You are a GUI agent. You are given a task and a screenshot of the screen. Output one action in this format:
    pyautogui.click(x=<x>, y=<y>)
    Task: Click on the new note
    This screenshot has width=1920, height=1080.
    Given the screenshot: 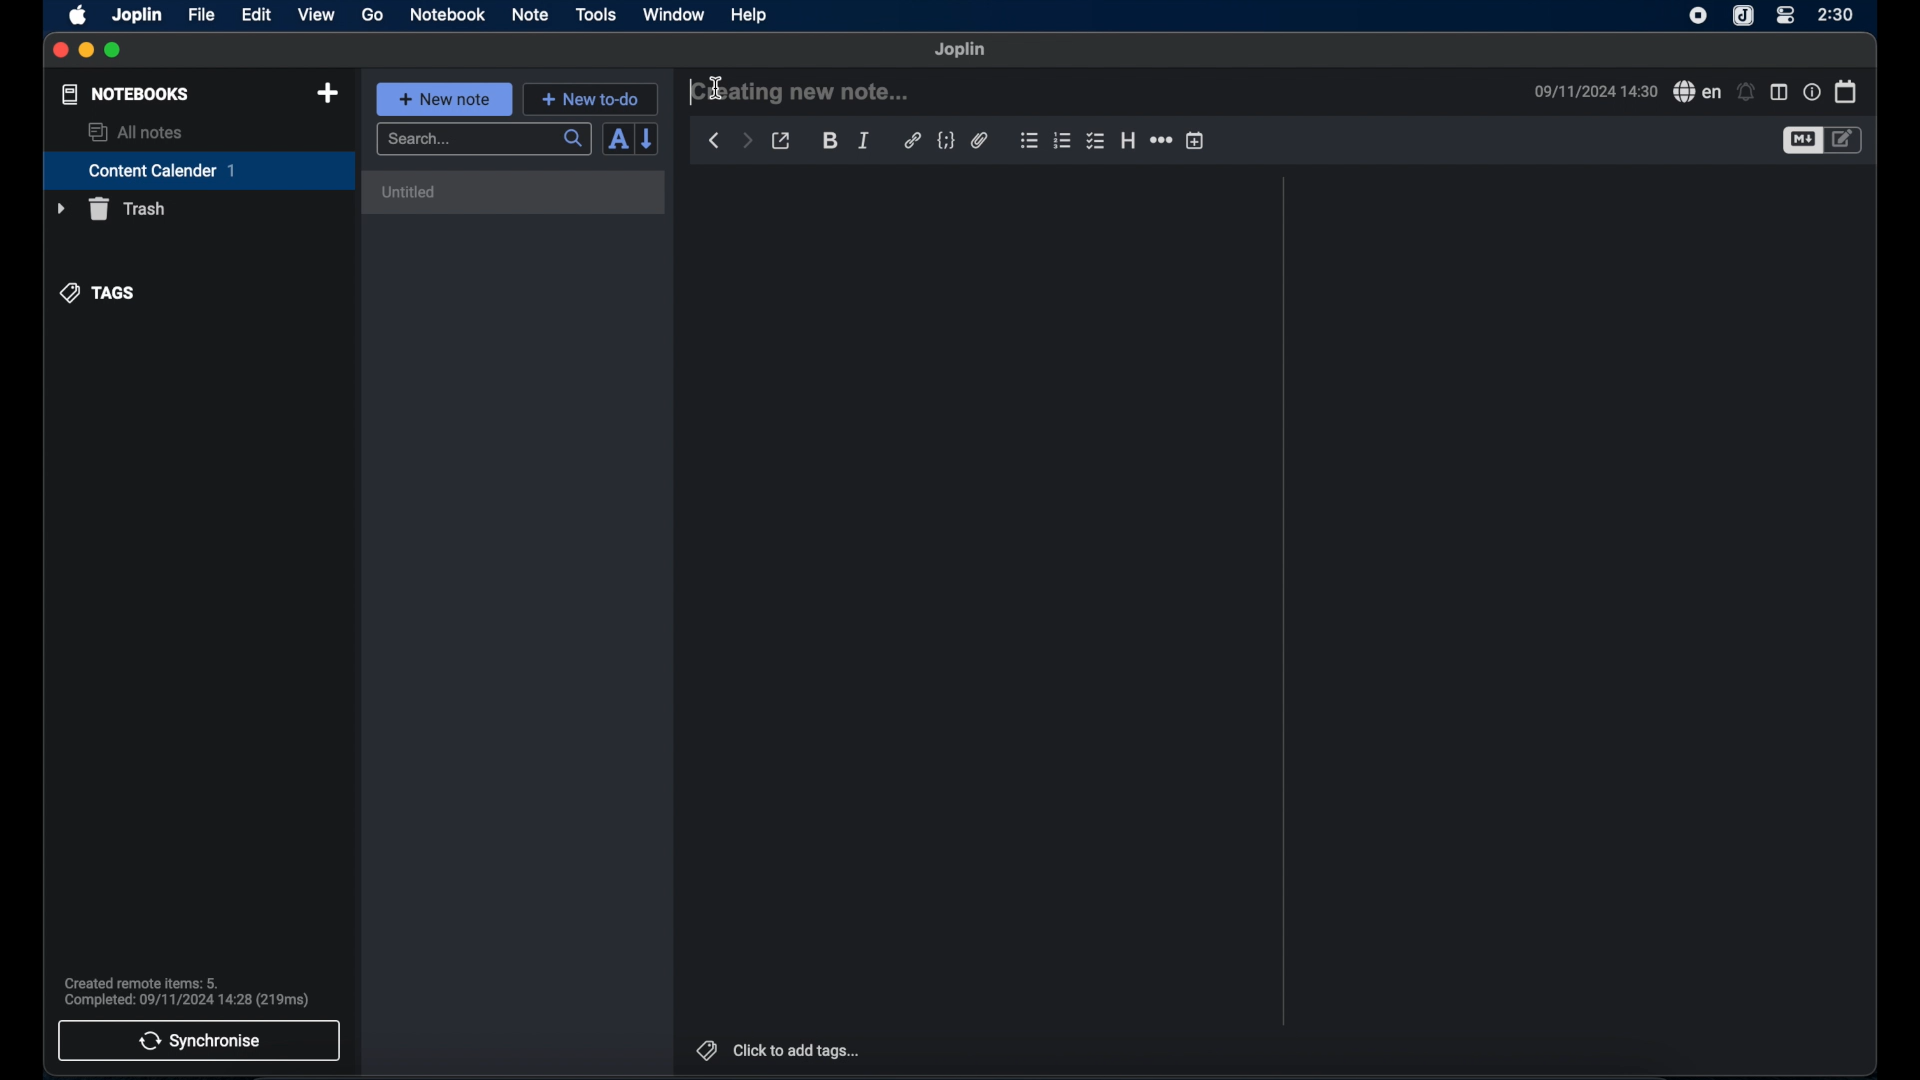 What is the action you would take?
    pyautogui.click(x=445, y=99)
    